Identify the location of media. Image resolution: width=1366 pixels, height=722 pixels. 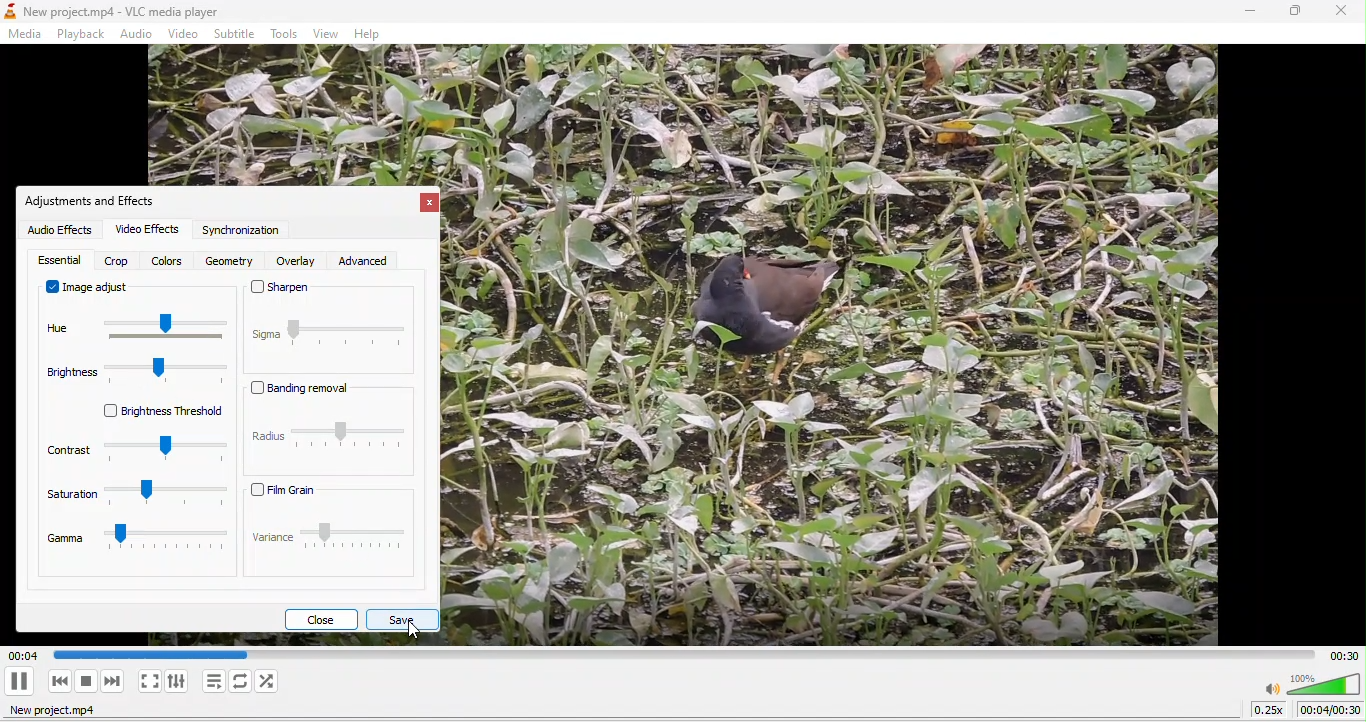
(28, 34).